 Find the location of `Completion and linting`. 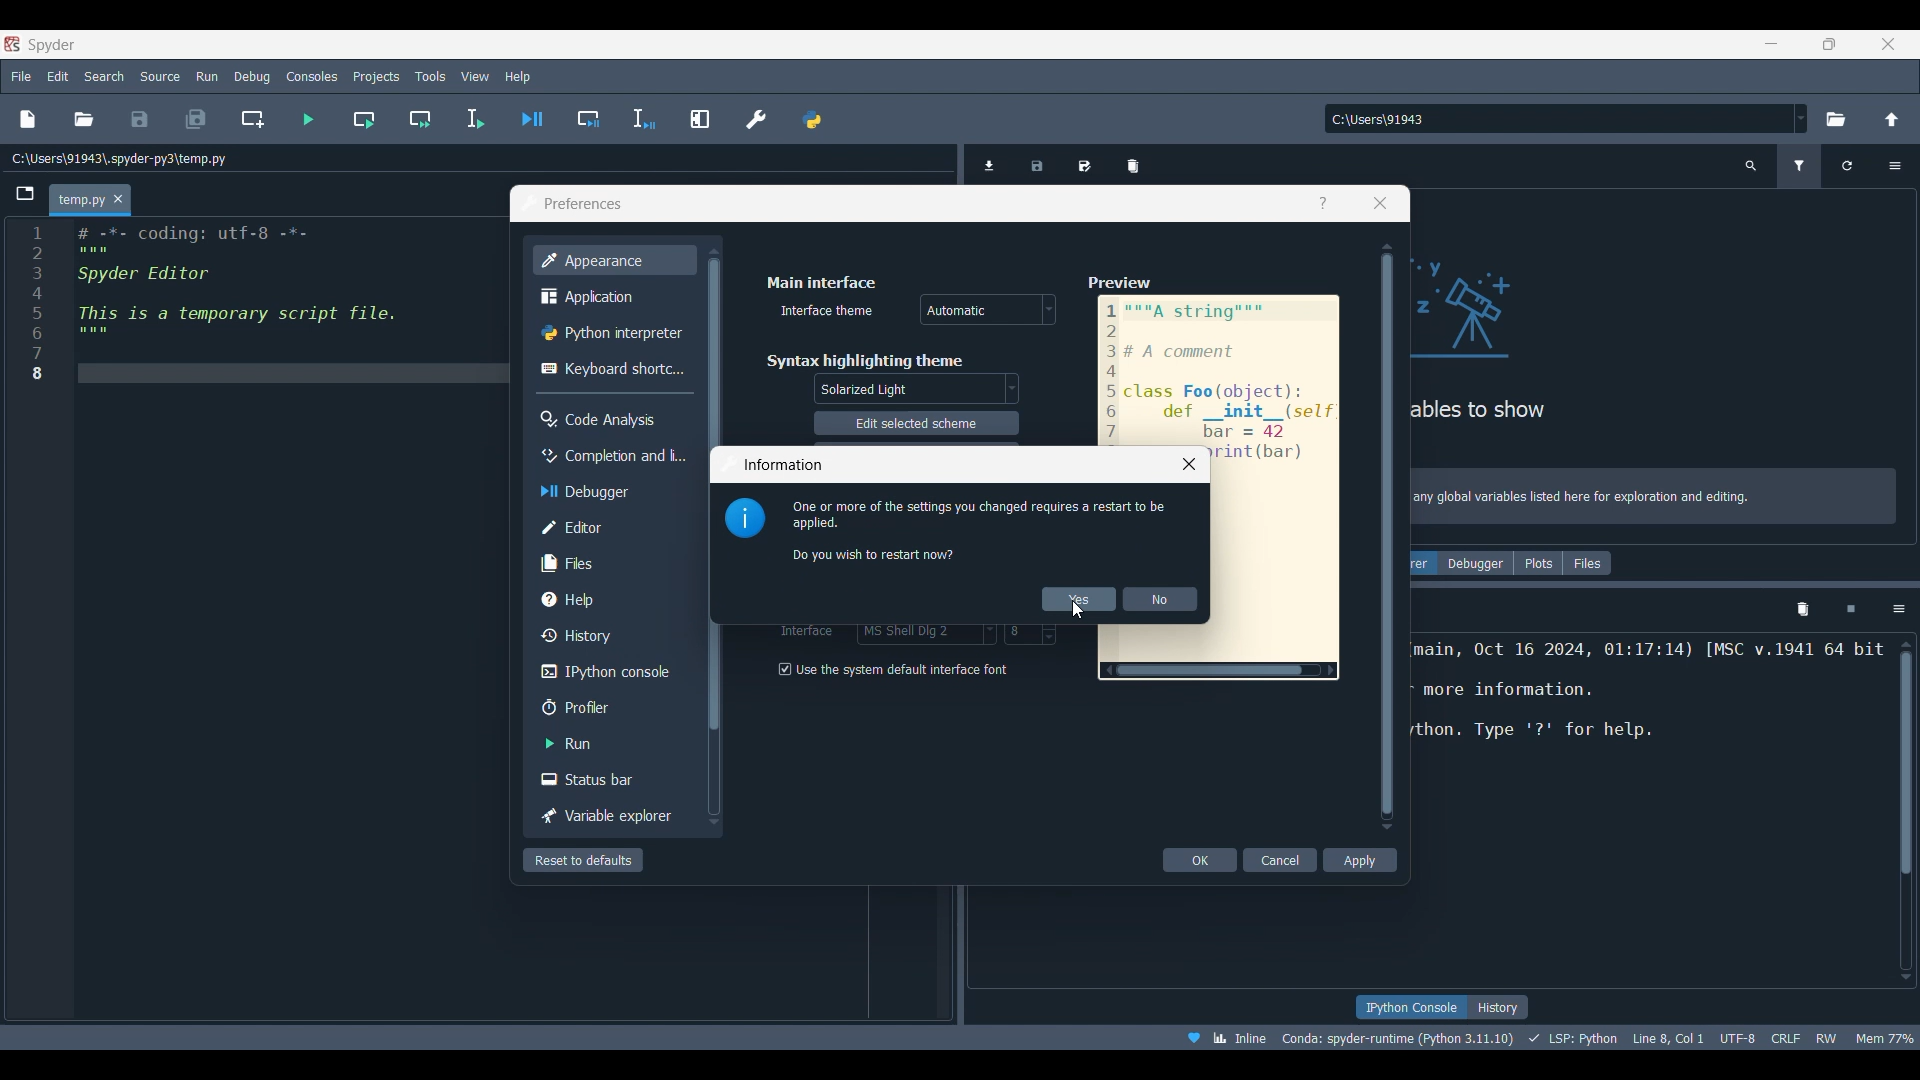

Completion and linting is located at coordinates (612, 456).